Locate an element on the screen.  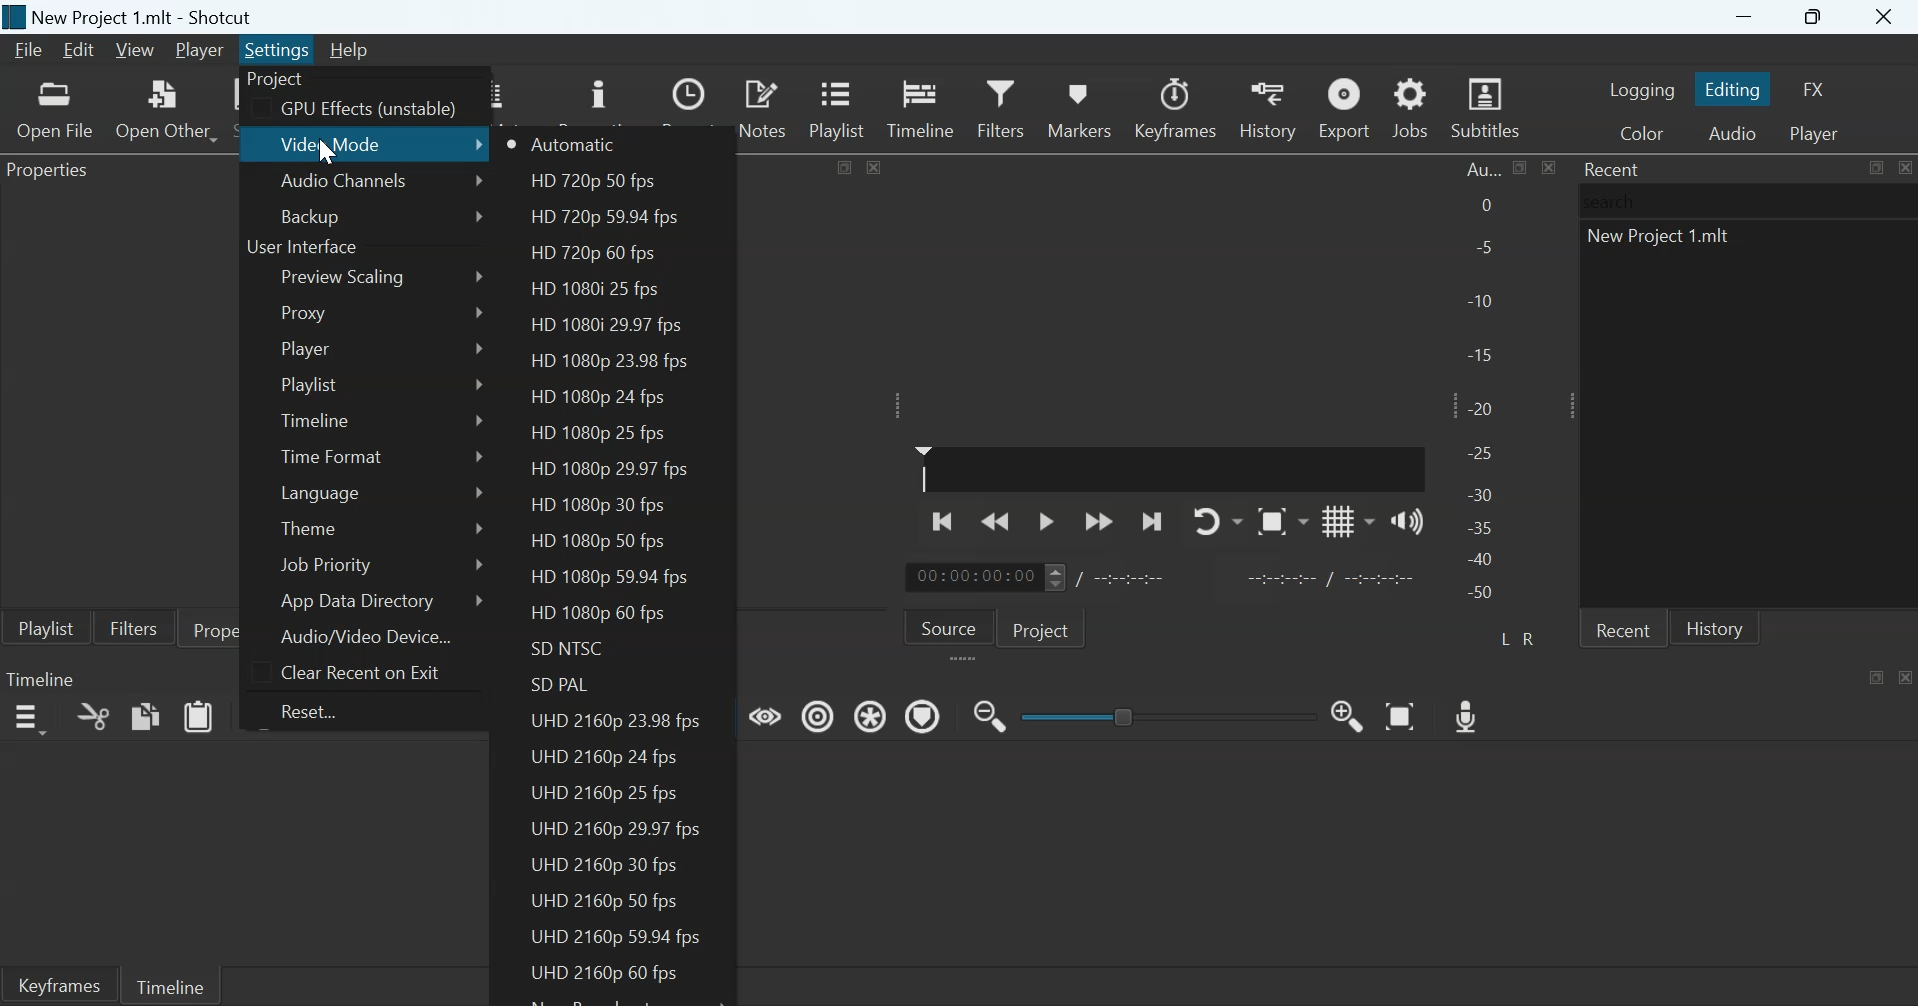
Cursor is located at coordinates (325, 150).